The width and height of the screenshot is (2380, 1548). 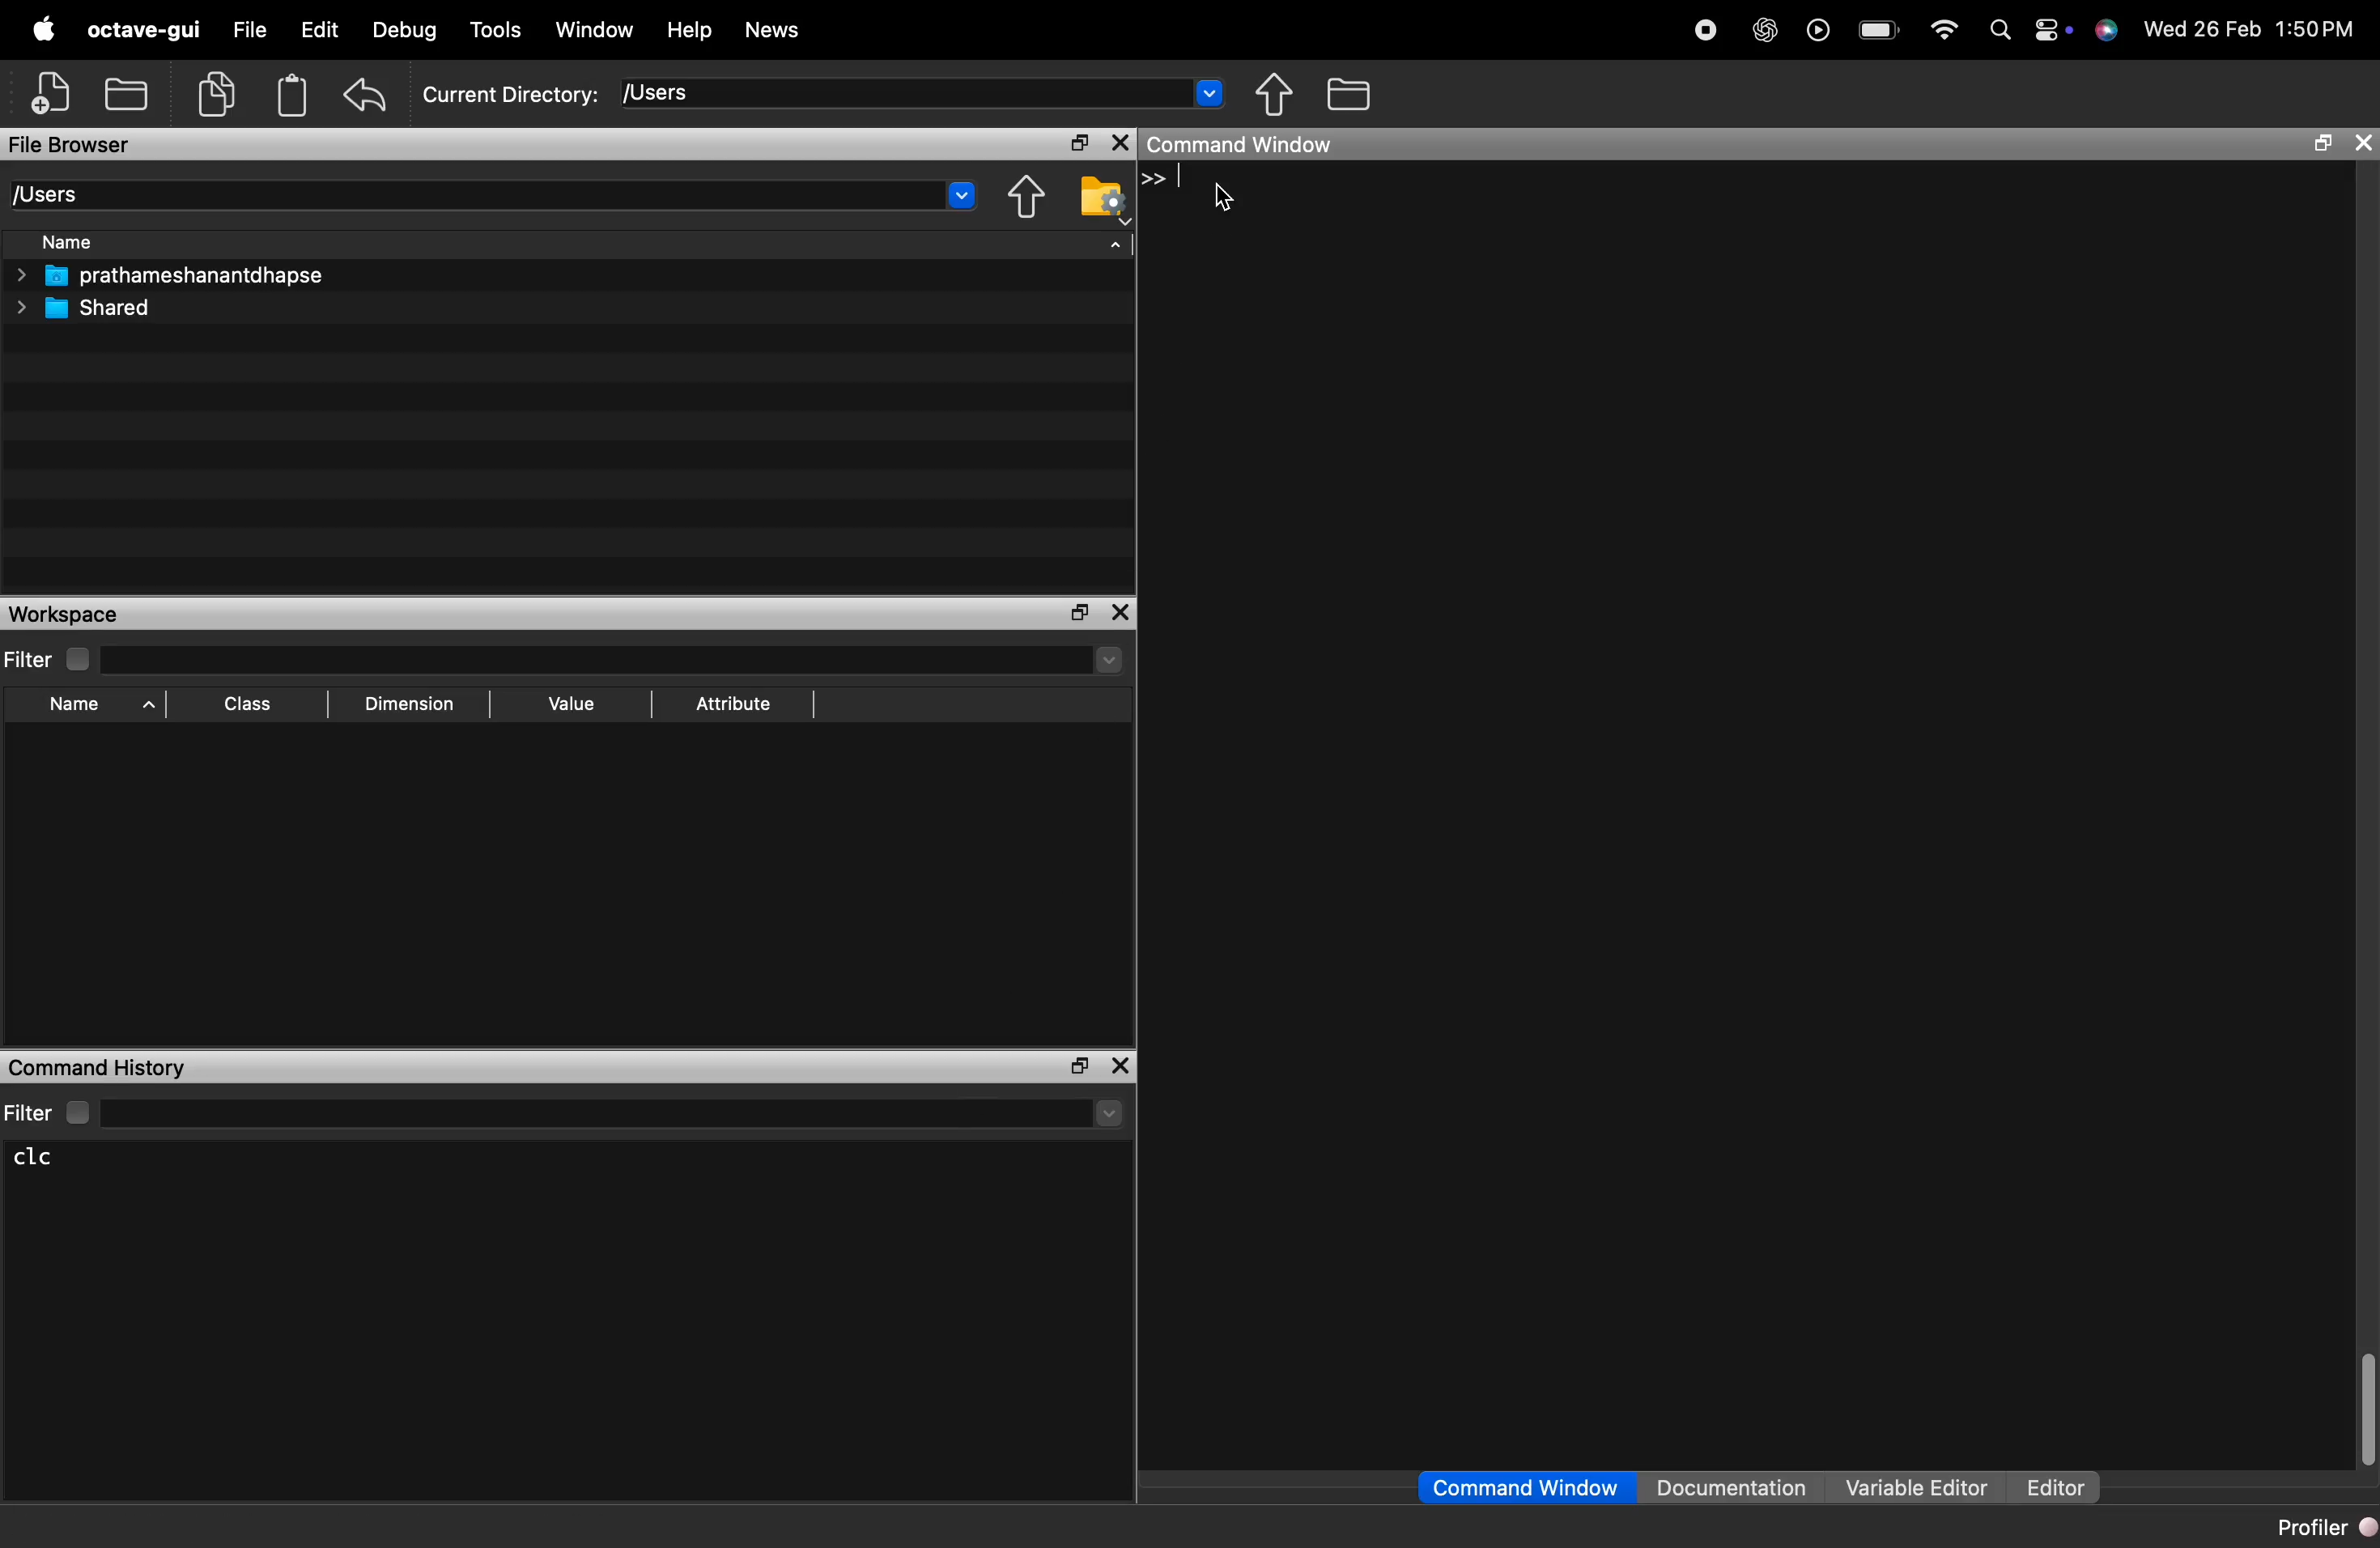 What do you see at coordinates (50, 1158) in the screenshot?
I see `clc` at bounding box center [50, 1158].